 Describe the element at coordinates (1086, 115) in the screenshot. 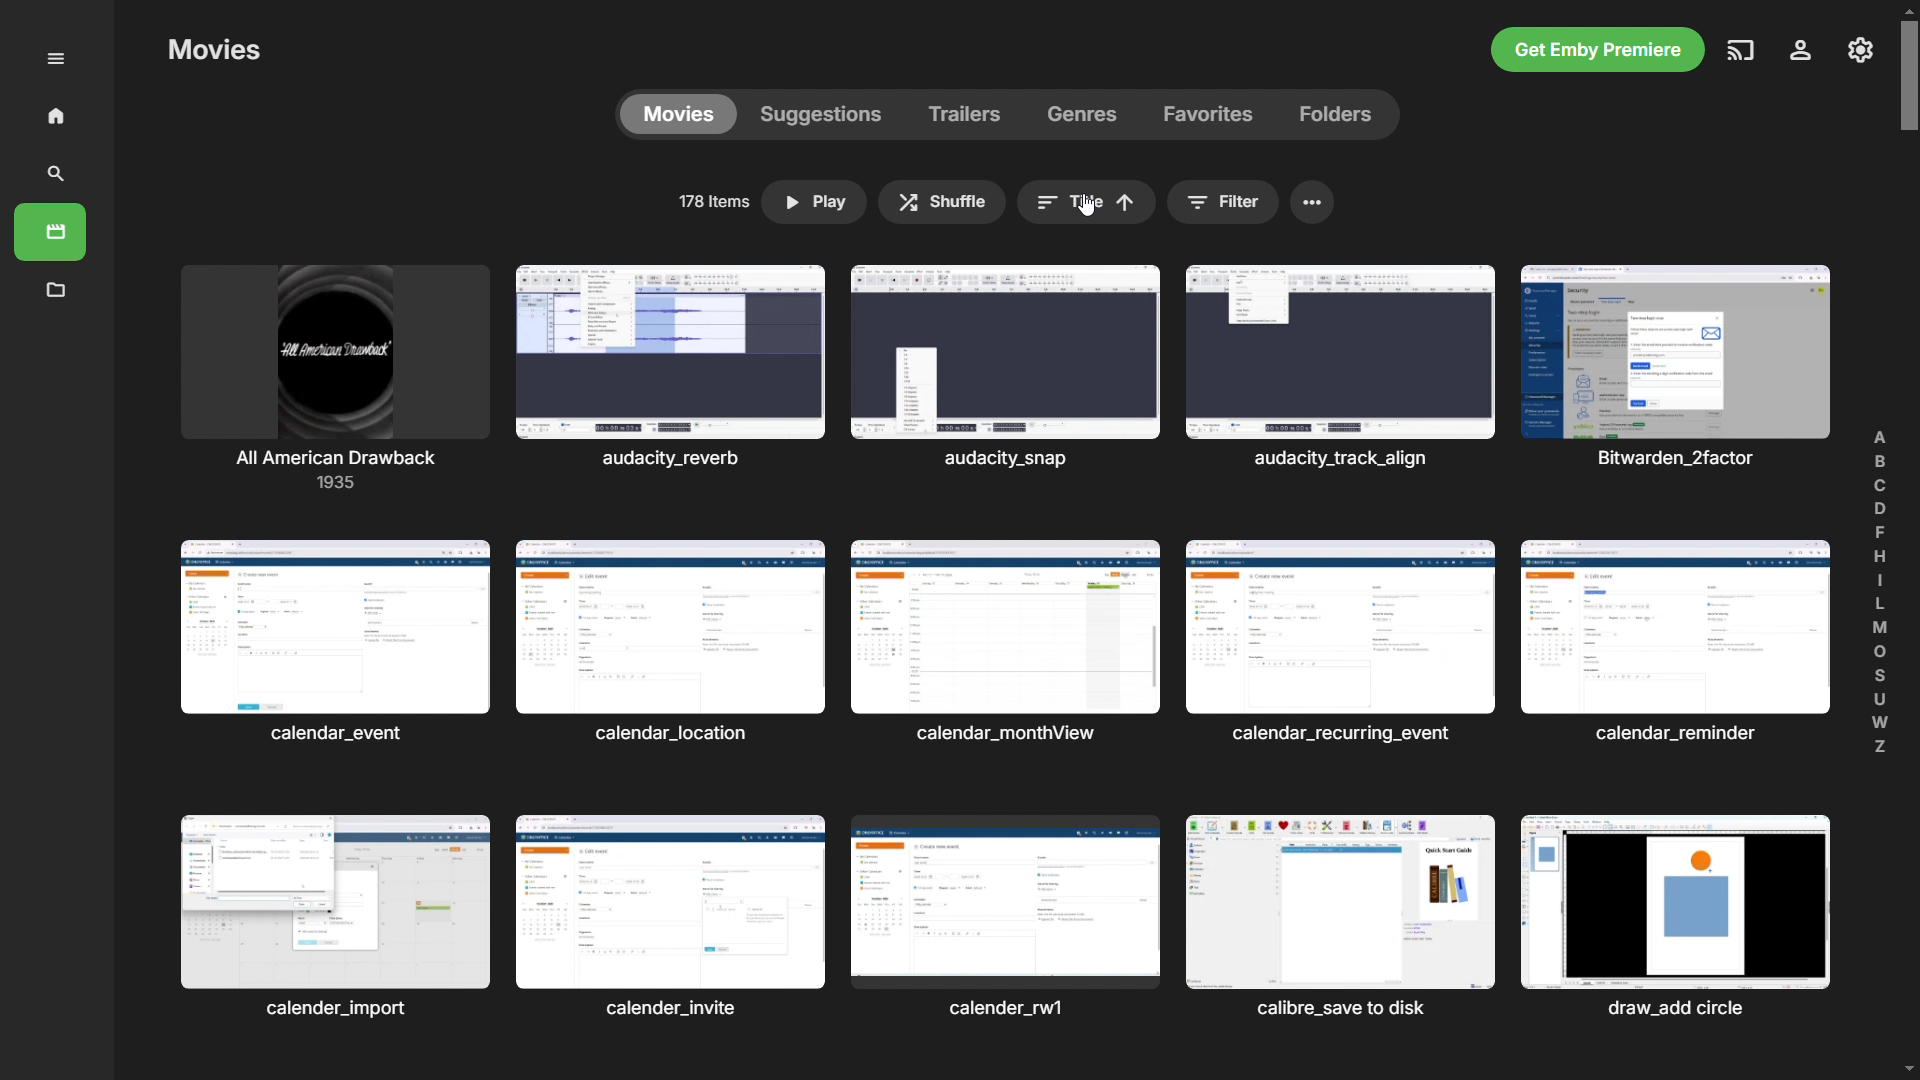

I see `genres` at that location.